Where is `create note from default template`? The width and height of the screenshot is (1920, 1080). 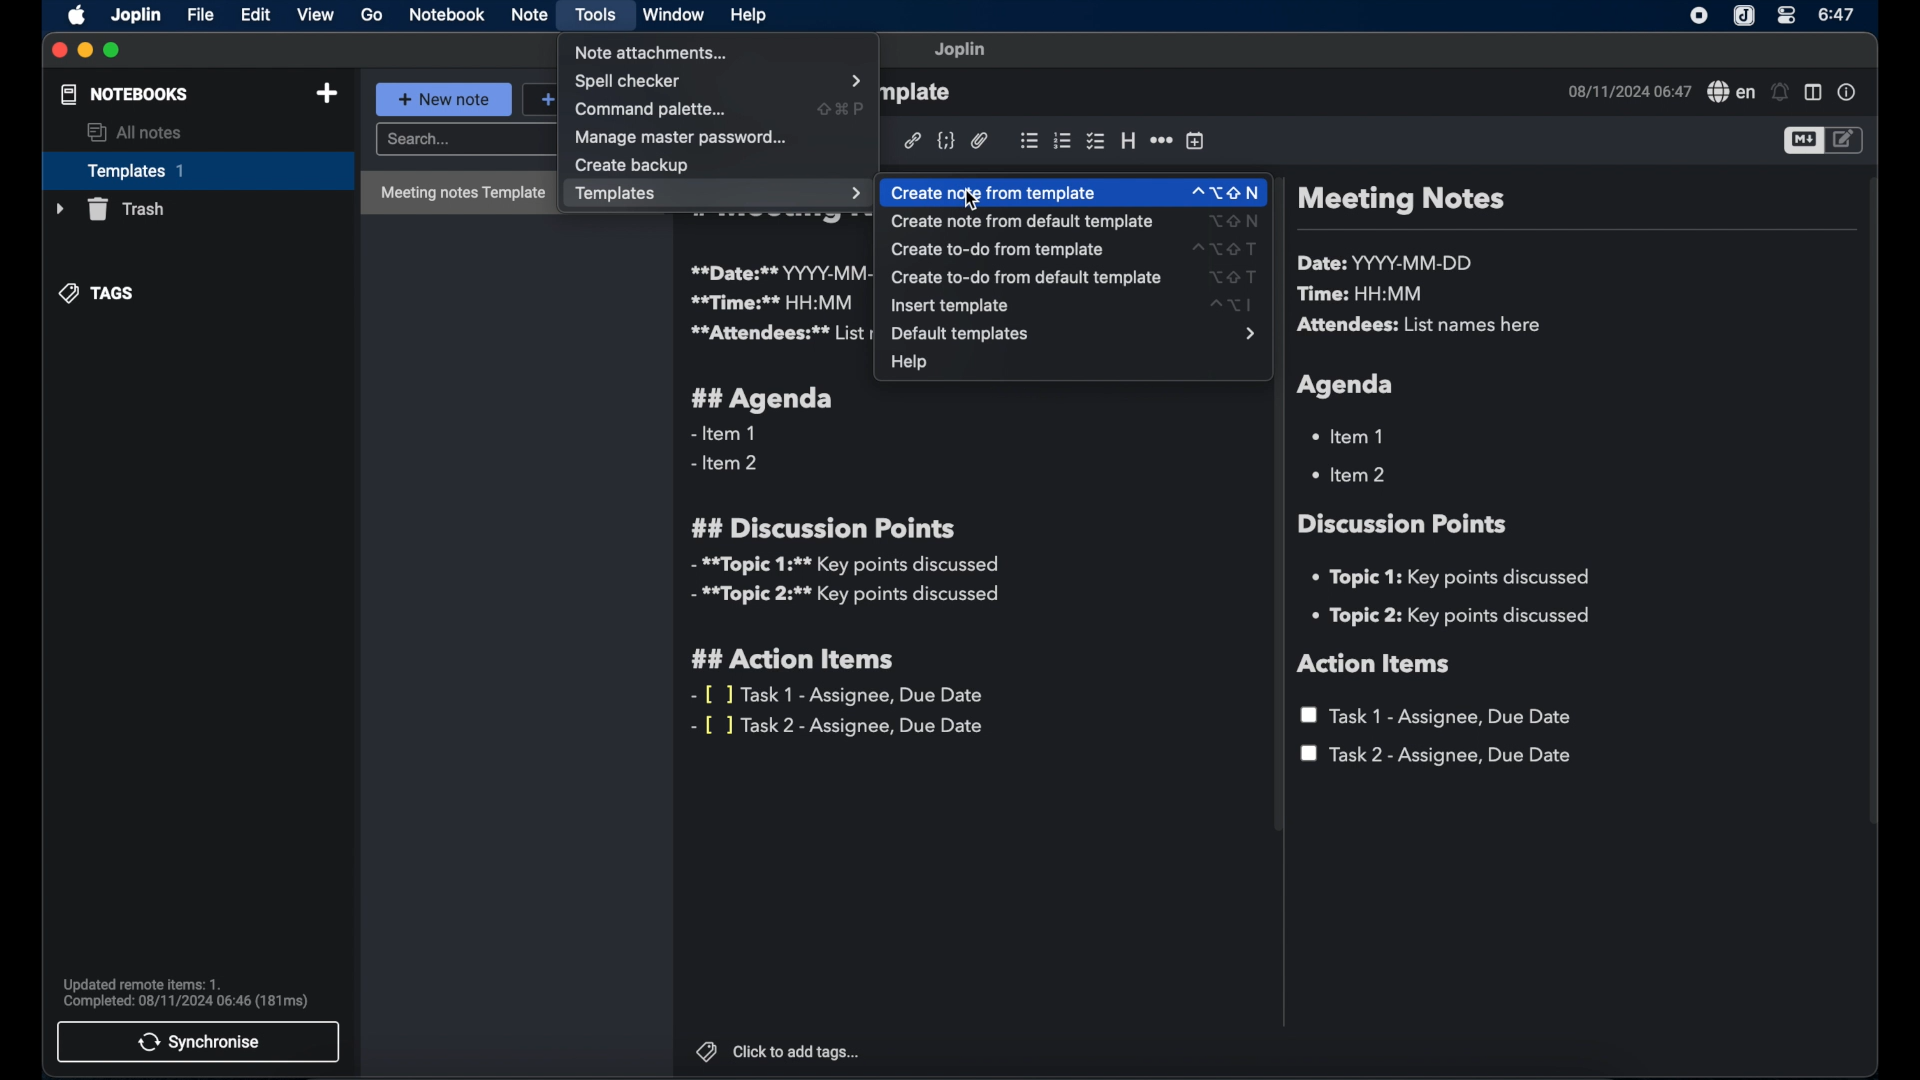
create note from default template is located at coordinates (1080, 222).